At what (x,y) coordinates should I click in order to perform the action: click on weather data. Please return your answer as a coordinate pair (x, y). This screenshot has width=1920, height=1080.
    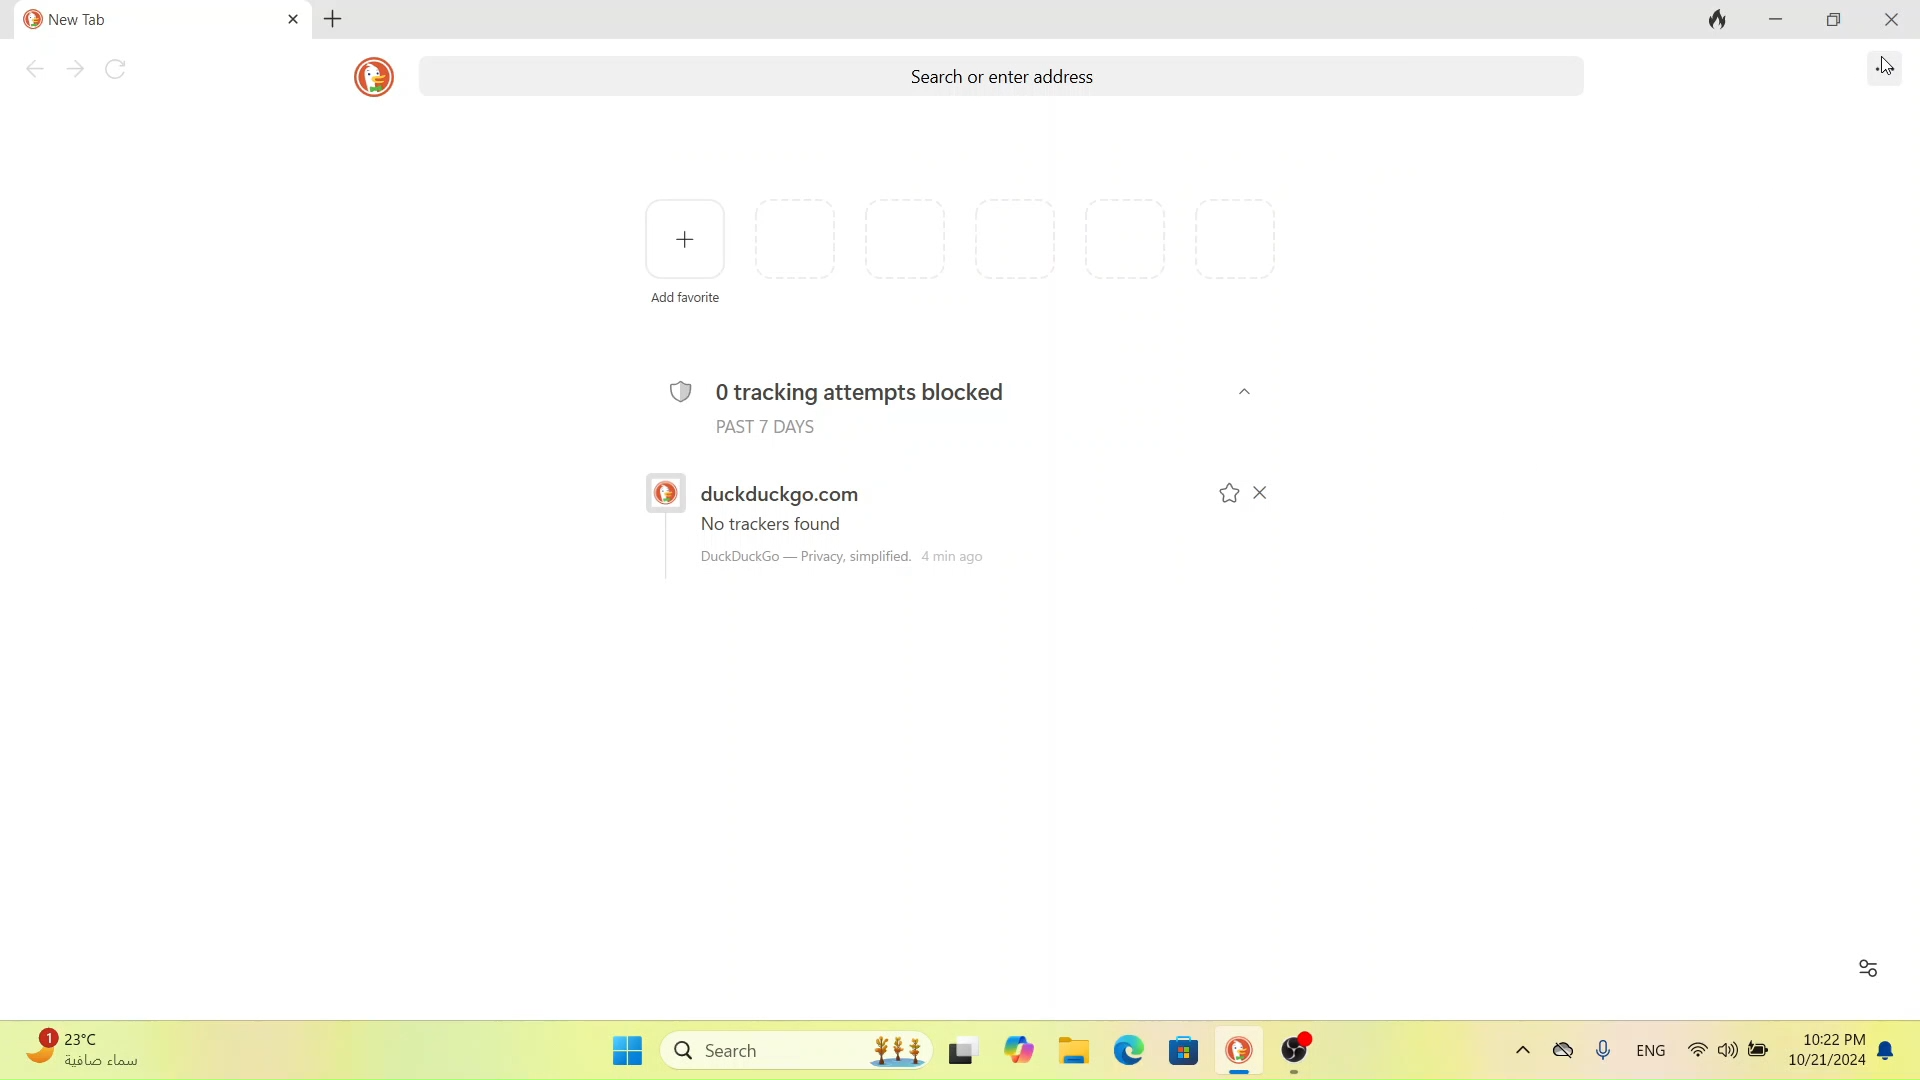
    Looking at the image, I should click on (94, 1050).